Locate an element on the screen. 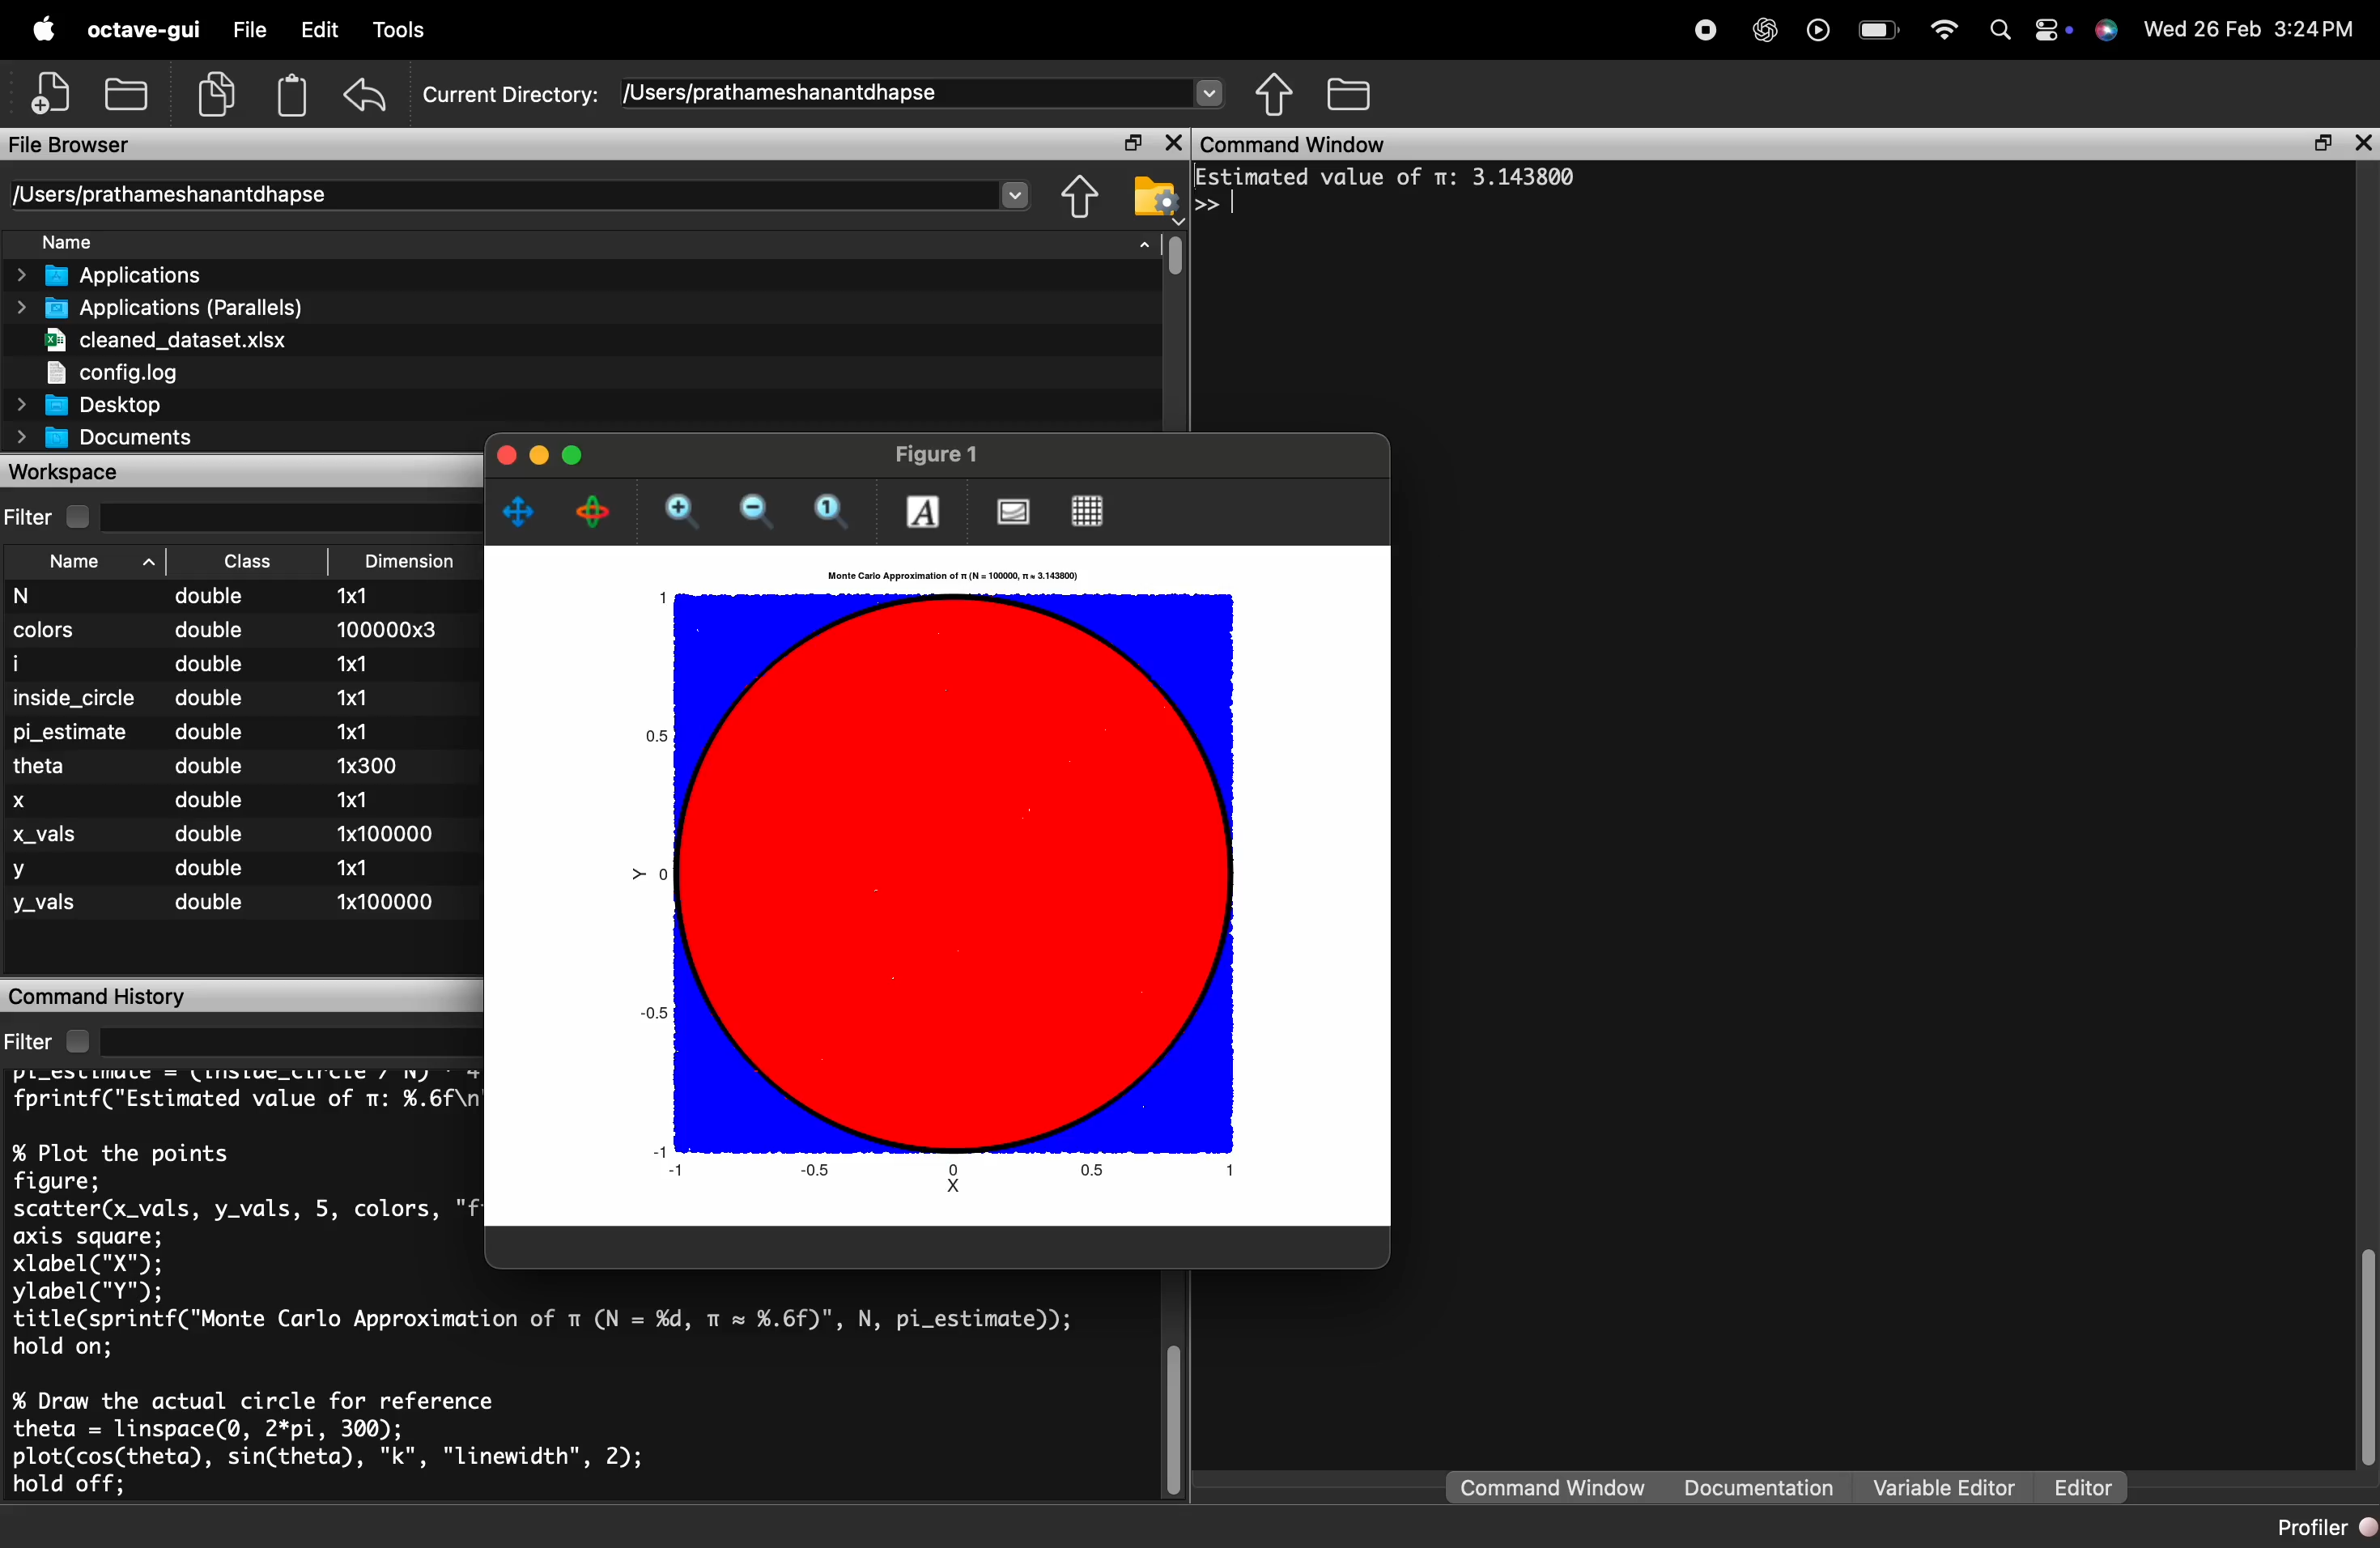 The image size is (2380, 1548). battery is located at coordinates (1872, 32).